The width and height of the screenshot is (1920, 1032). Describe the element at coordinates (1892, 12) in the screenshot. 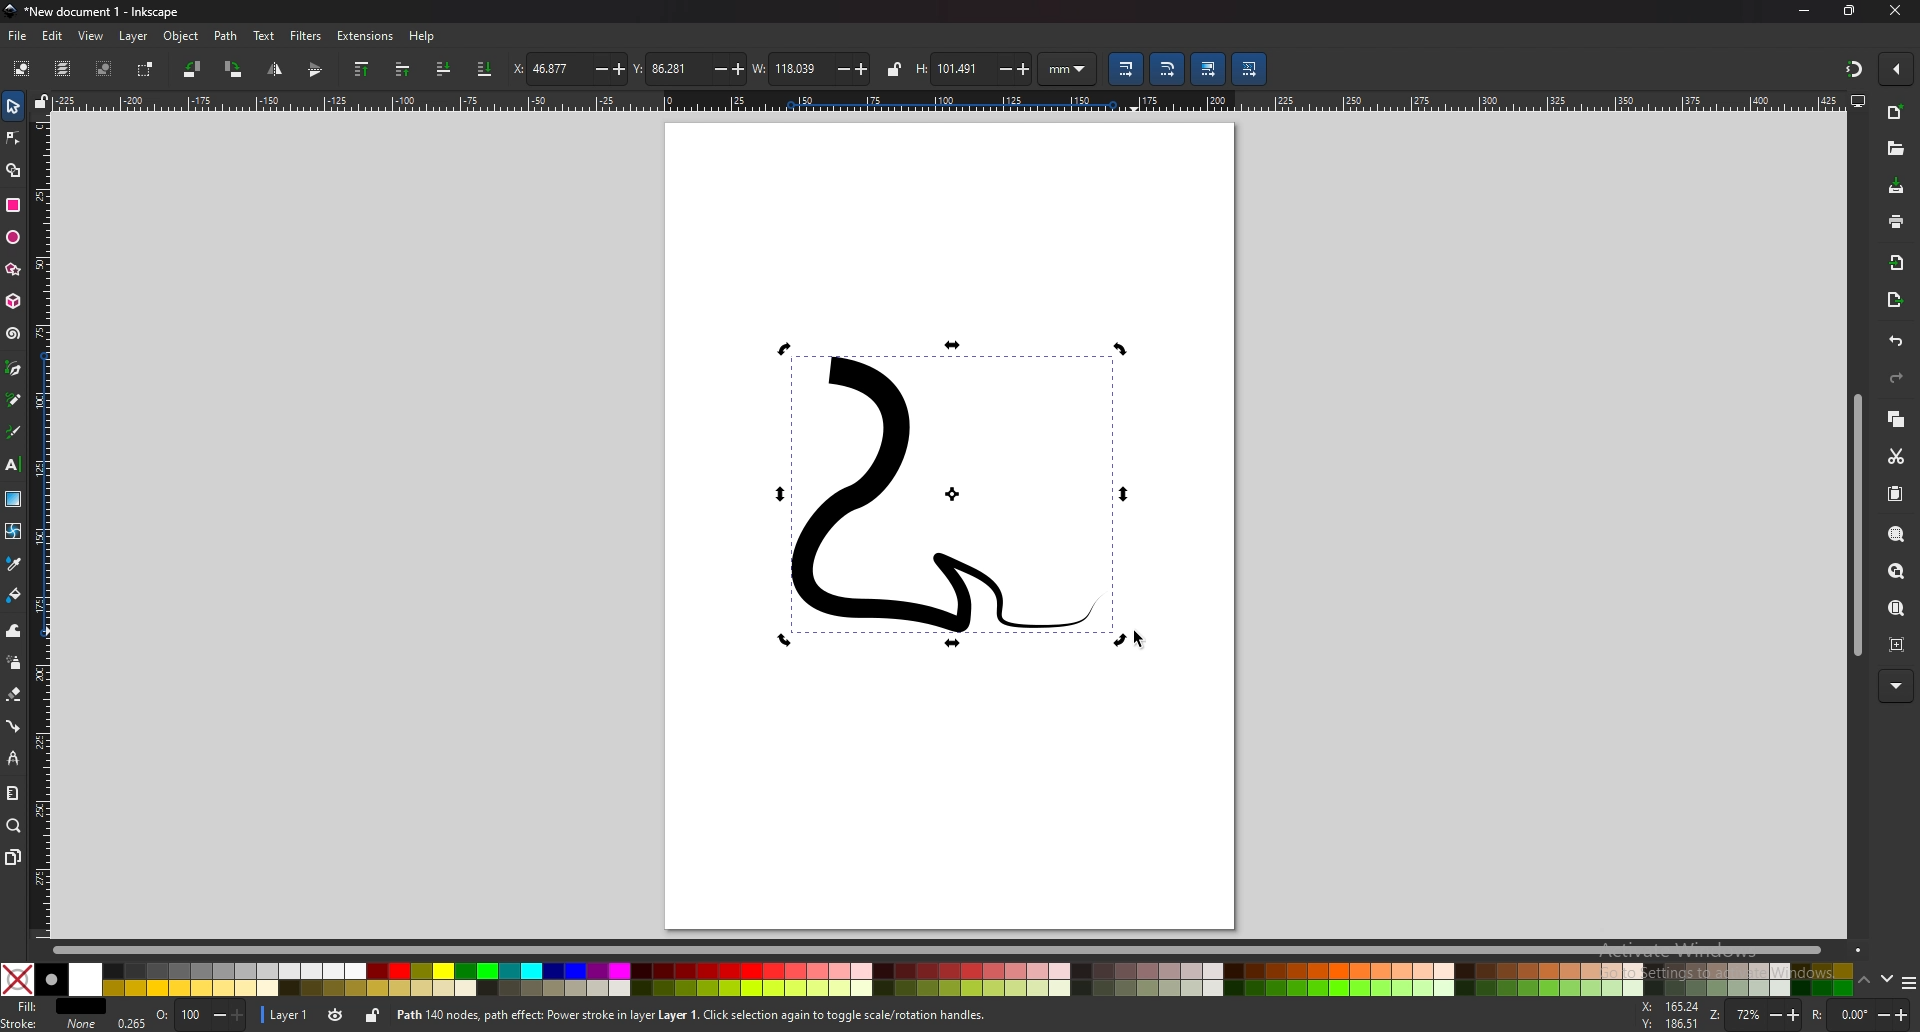

I see `CLOSE` at that location.